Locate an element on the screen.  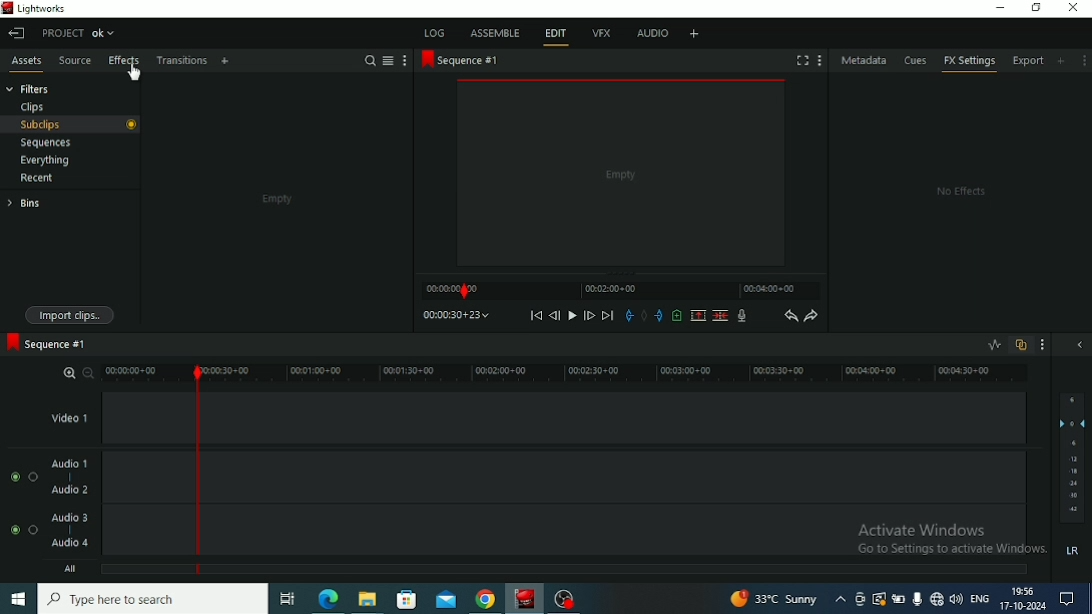
Video 1 is located at coordinates (627, 418).